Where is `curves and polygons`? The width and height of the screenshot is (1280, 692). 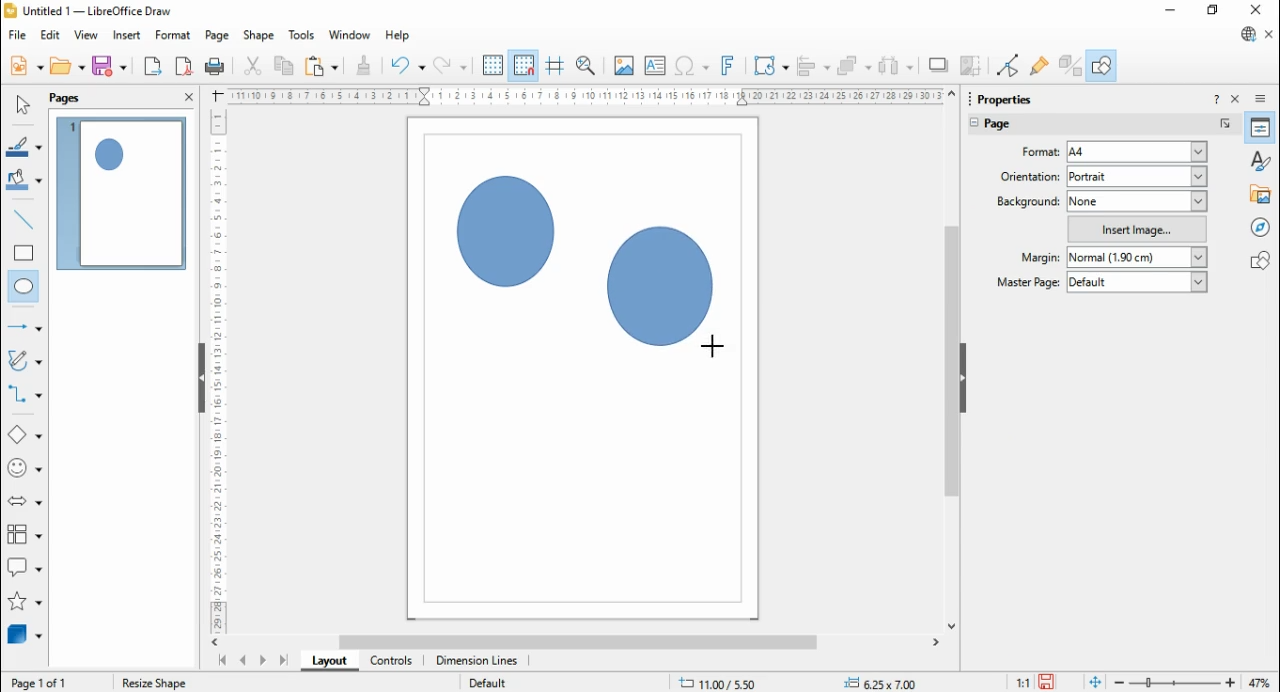
curves and polygons is located at coordinates (26, 361).